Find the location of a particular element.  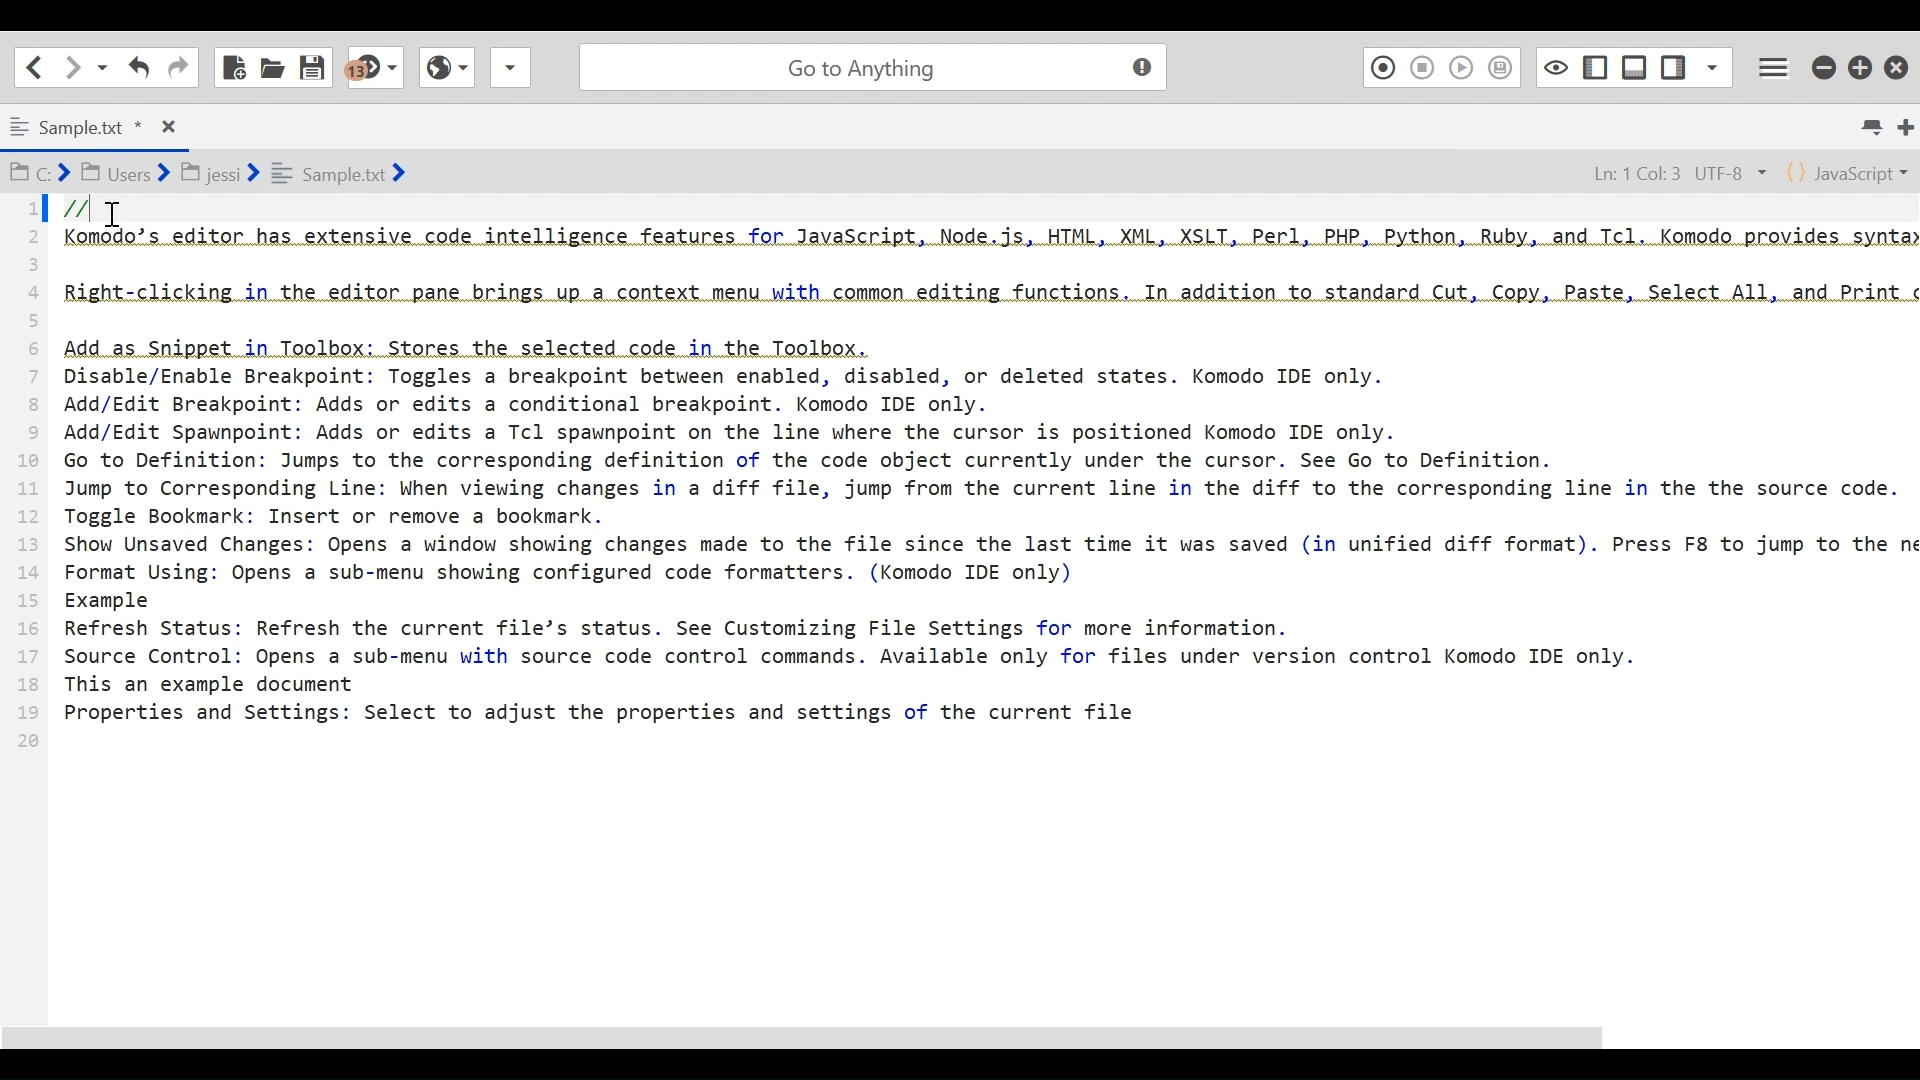

Text Entry Pane is located at coordinates (956, 601).